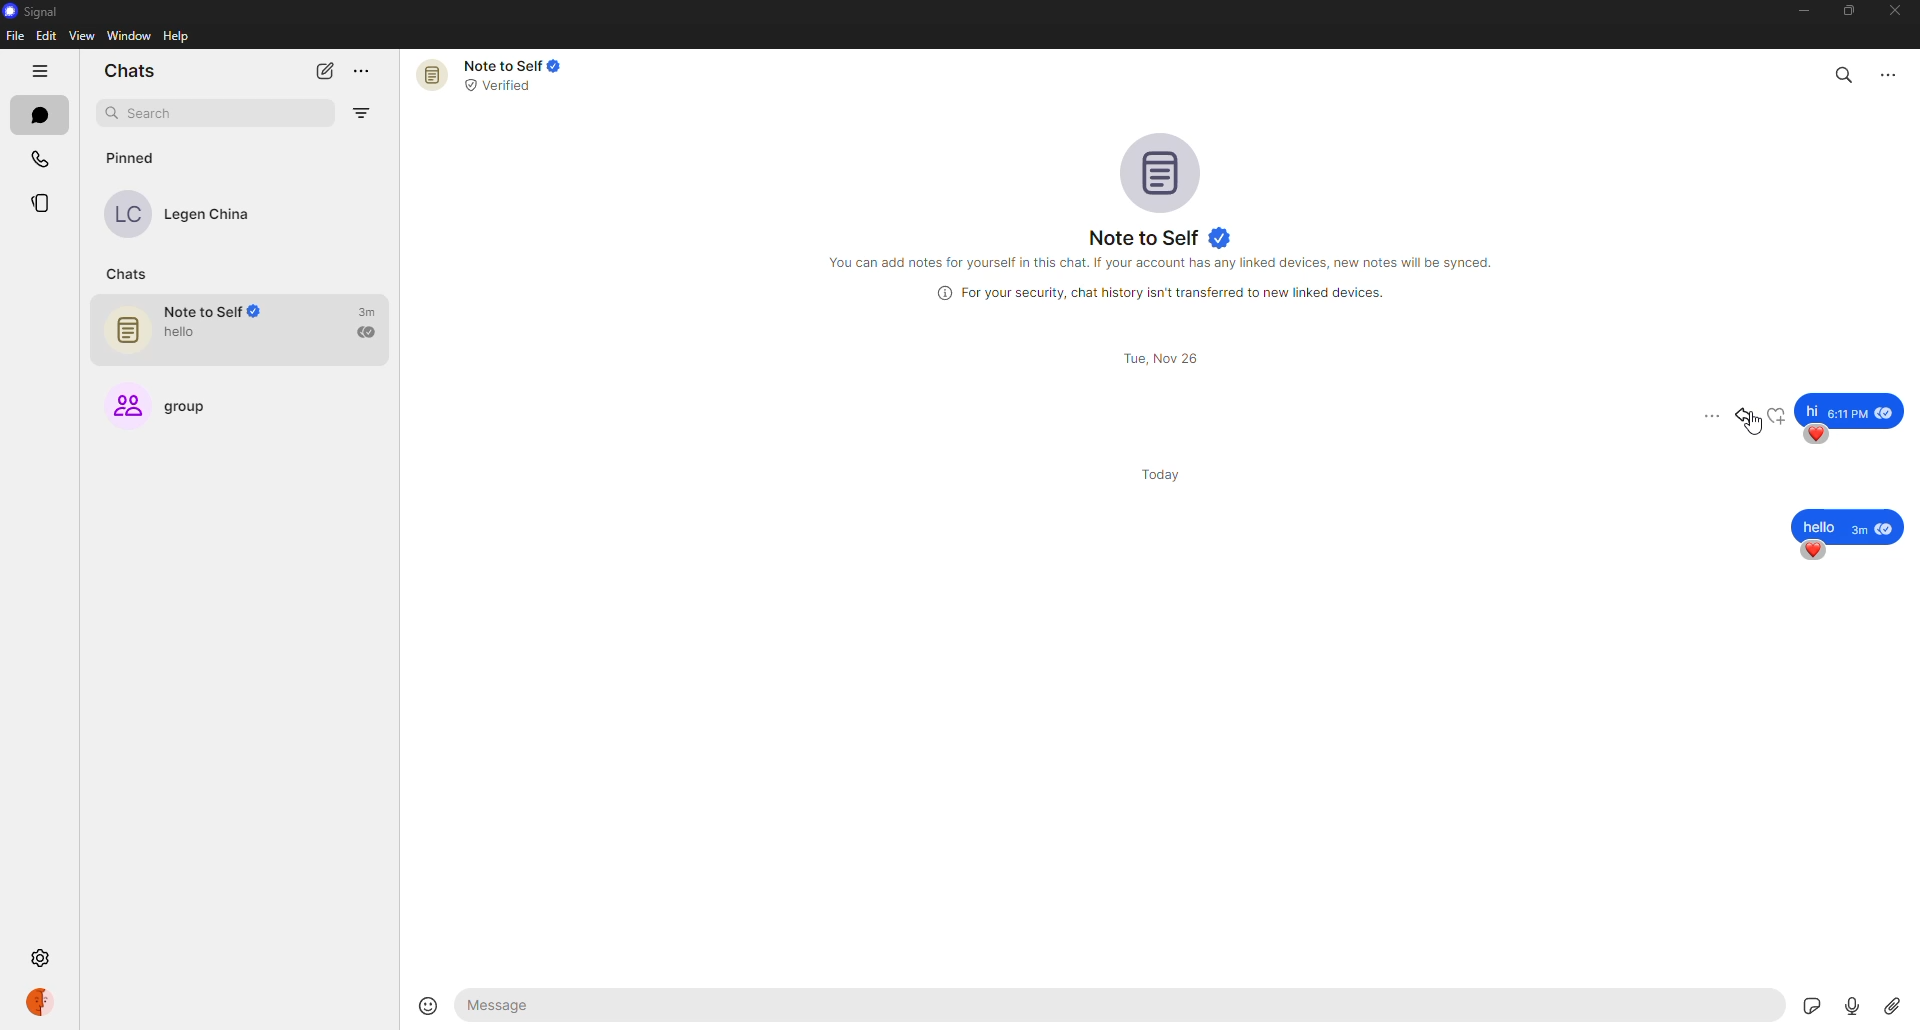 This screenshot has height=1030, width=1920. Describe the element at coordinates (192, 214) in the screenshot. I see `contact` at that location.